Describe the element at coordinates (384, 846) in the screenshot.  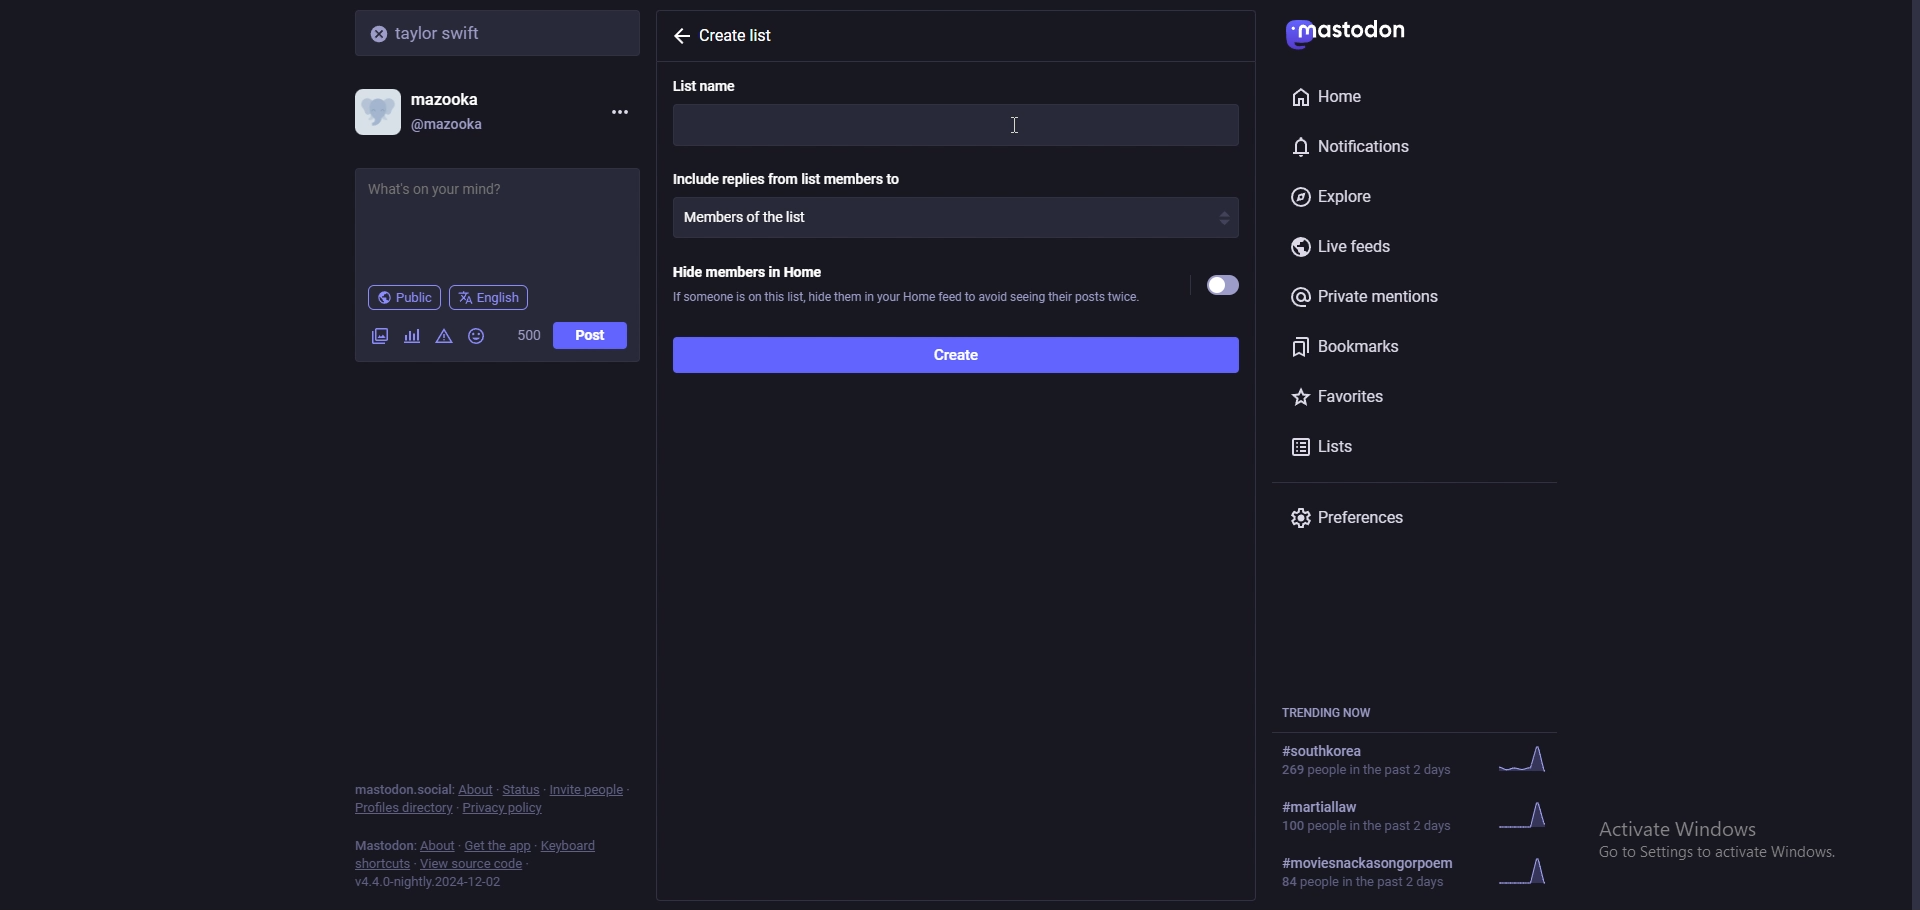
I see `mastodon` at that location.